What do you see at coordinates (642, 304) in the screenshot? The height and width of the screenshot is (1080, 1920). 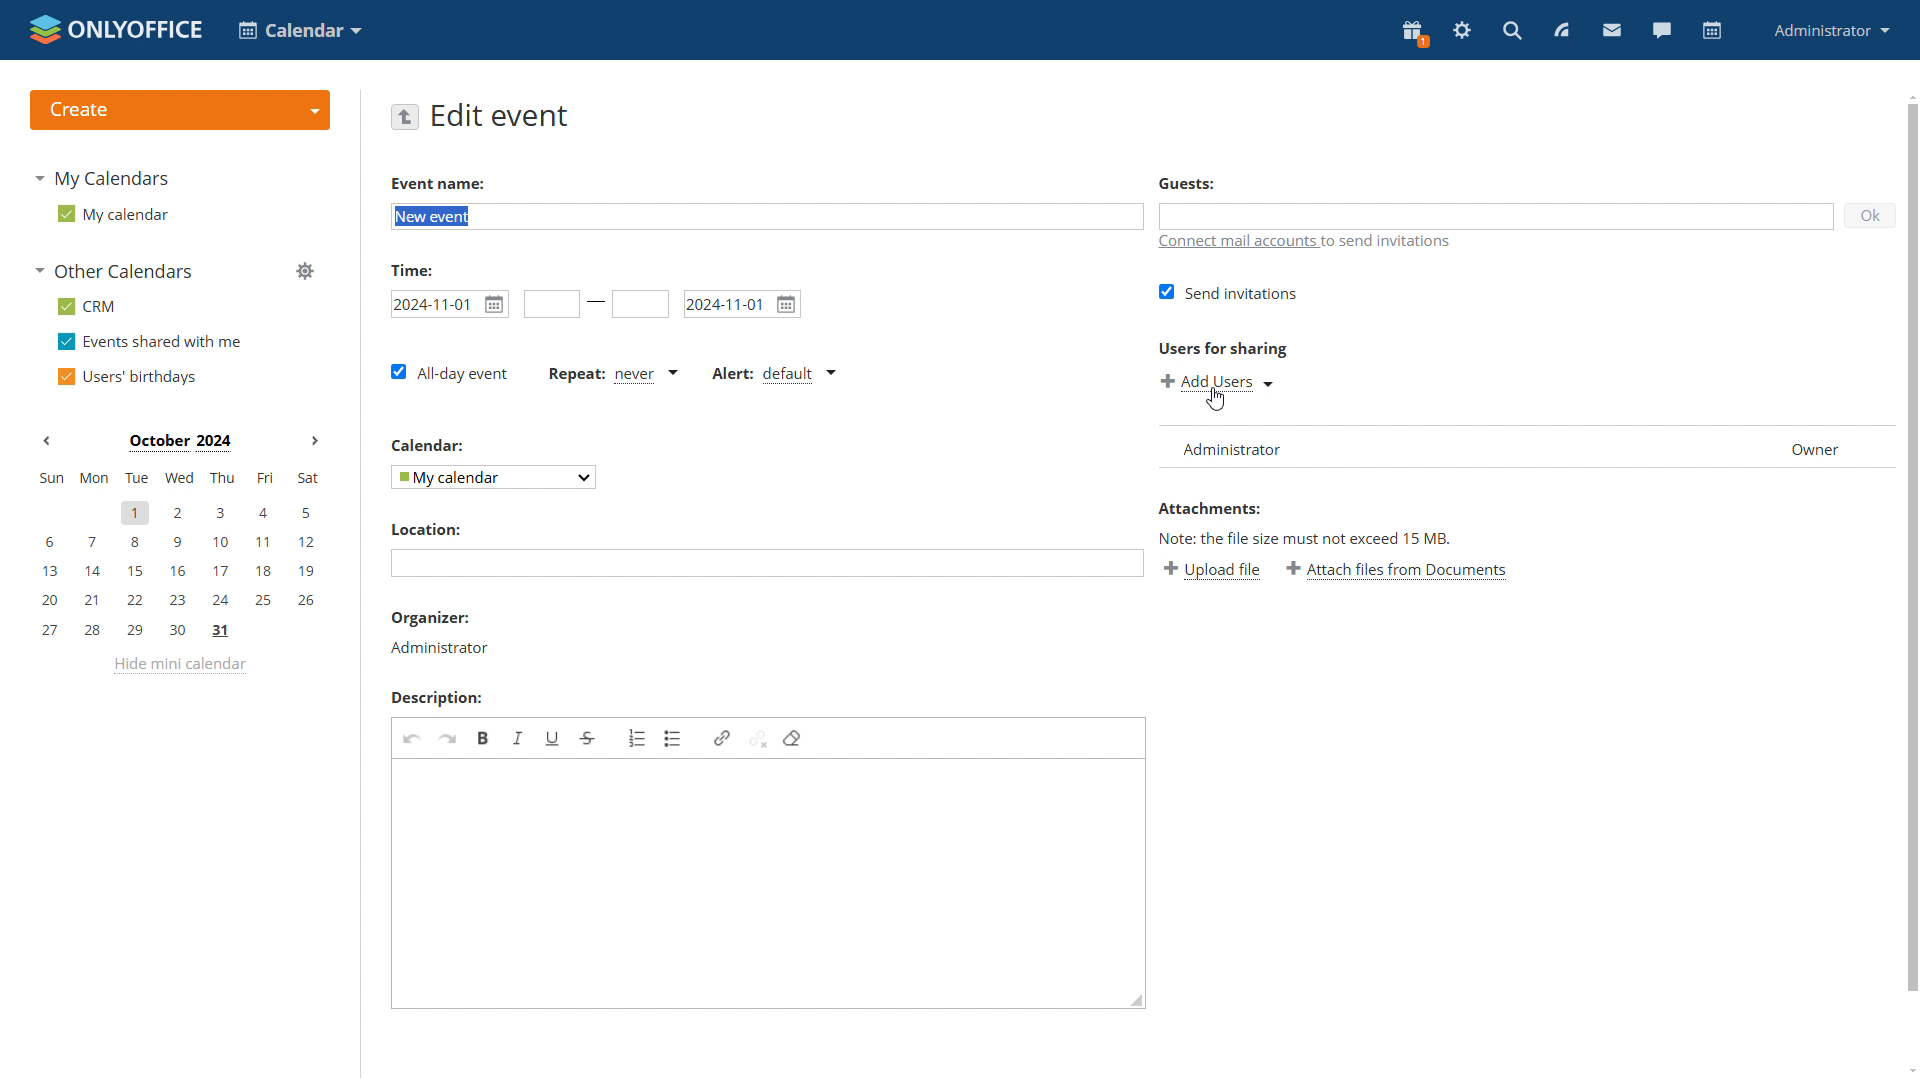 I see `end date` at bounding box center [642, 304].